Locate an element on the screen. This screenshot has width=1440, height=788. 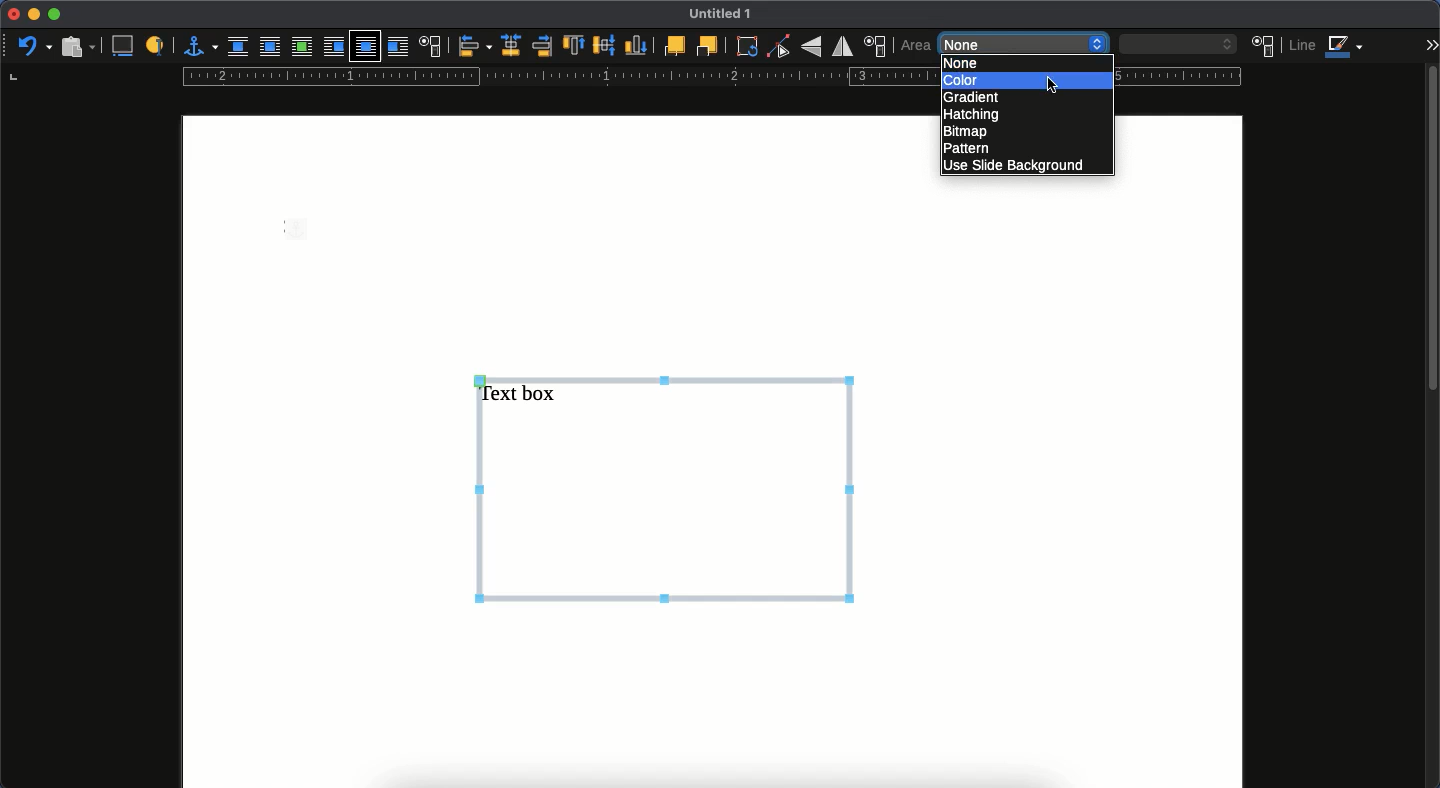
none is located at coordinates (960, 62).